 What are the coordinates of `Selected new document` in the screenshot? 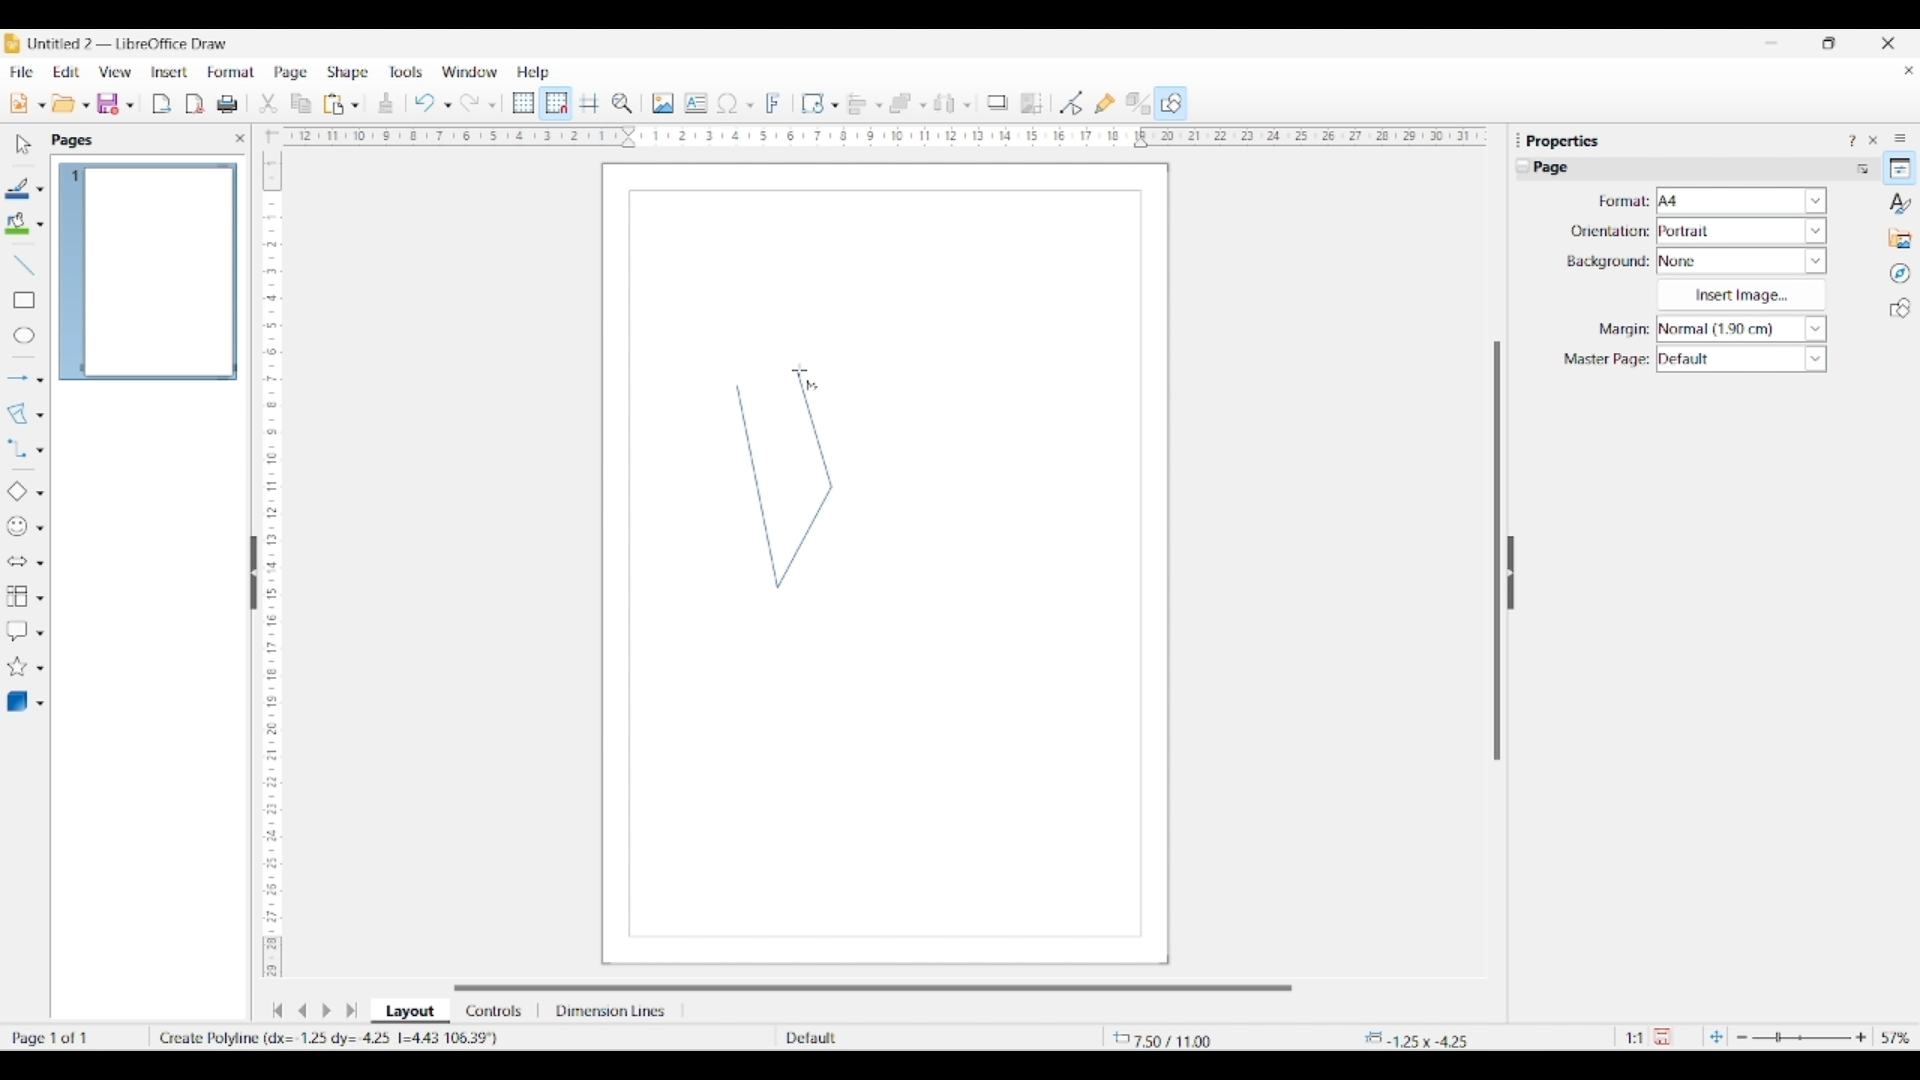 It's located at (19, 103).